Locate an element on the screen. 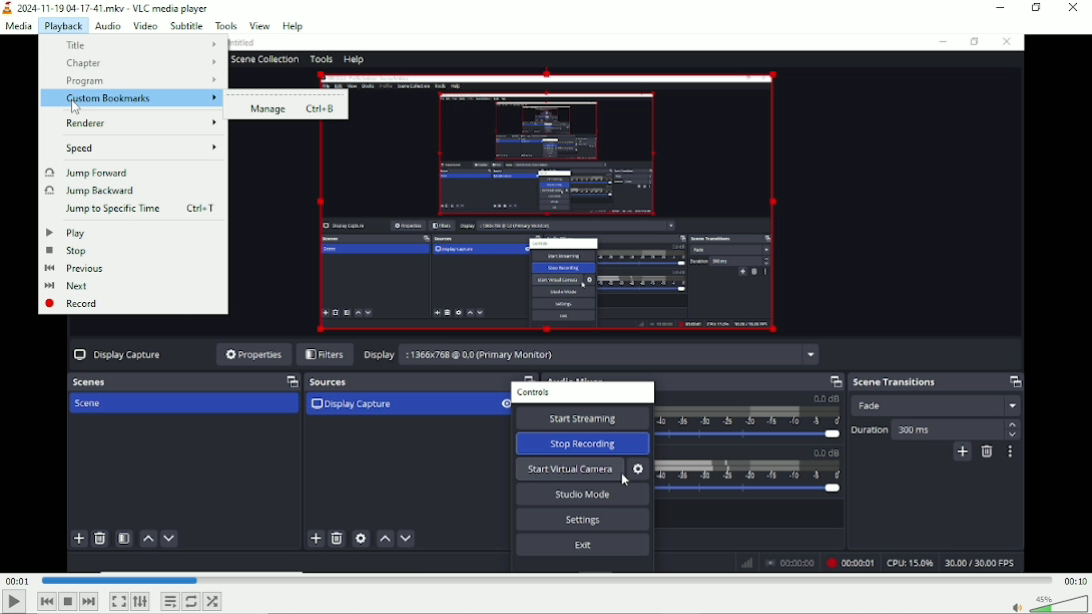 Image resolution: width=1092 pixels, height=614 pixels. Toggle playlist is located at coordinates (169, 602).